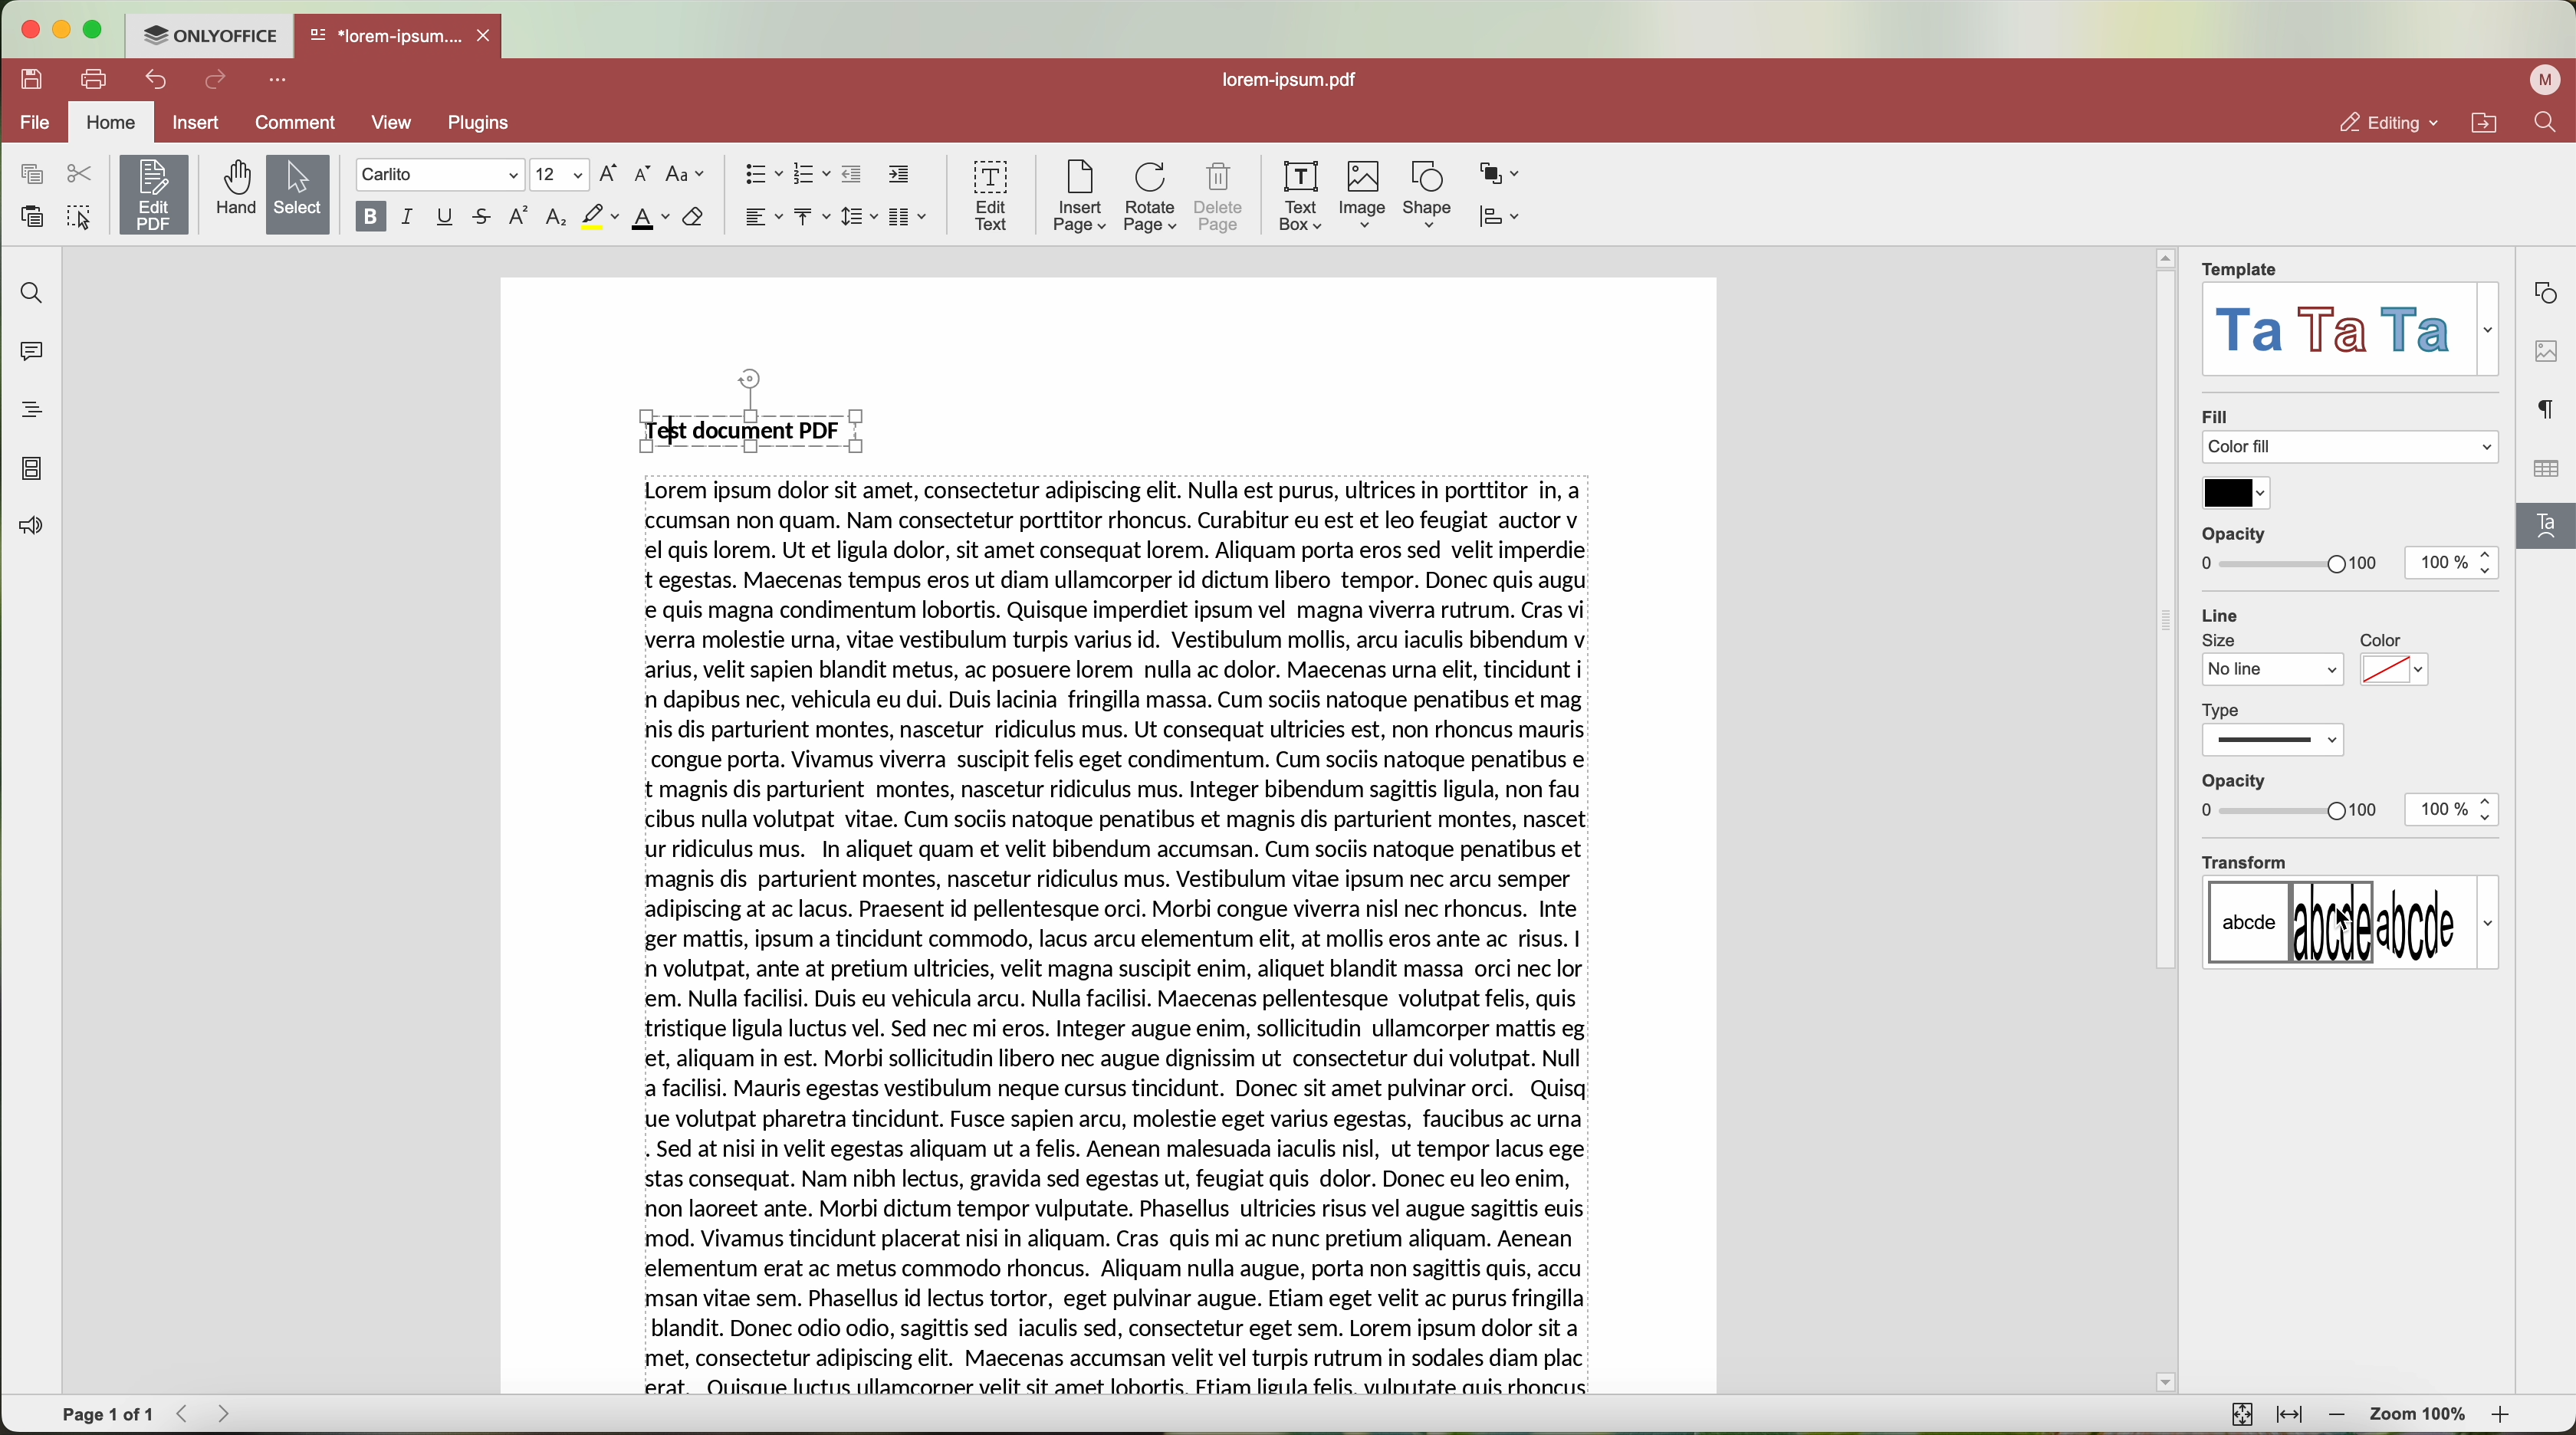 The width and height of the screenshot is (2576, 1435). I want to click on ONLYOFFICE, so click(214, 36).